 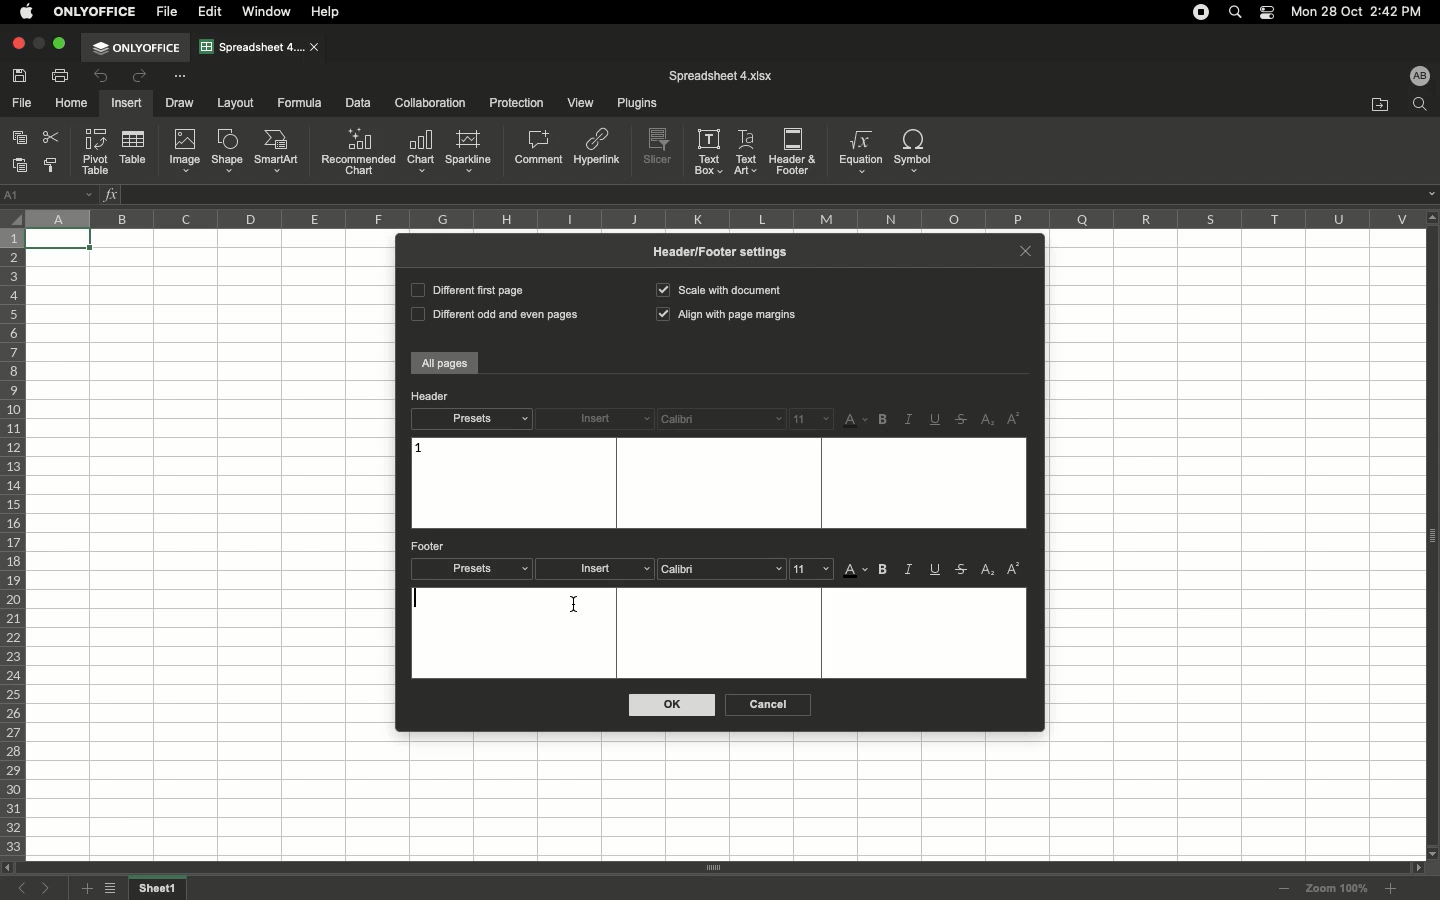 I want to click on Data, so click(x=358, y=102).